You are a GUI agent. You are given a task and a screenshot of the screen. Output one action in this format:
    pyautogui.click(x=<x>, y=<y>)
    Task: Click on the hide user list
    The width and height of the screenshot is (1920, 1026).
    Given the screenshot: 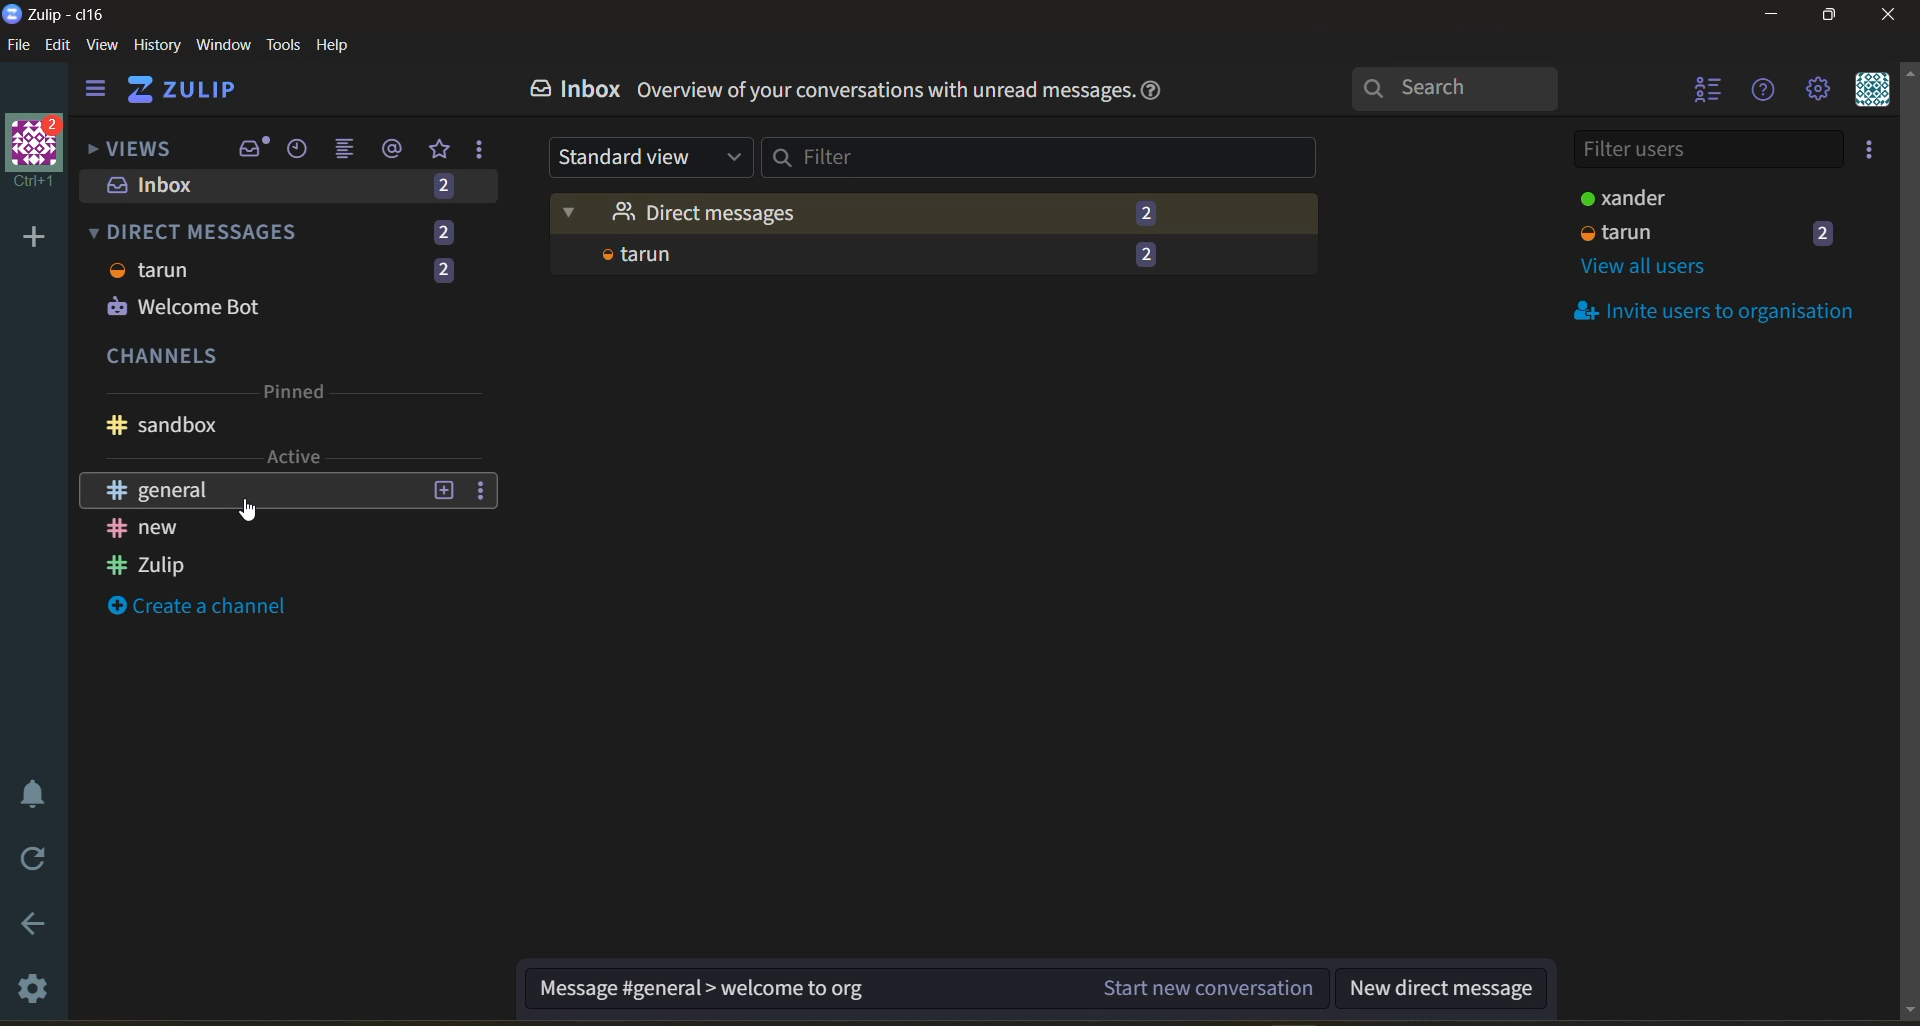 What is the action you would take?
    pyautogui.click(x=1709, y=92)
    